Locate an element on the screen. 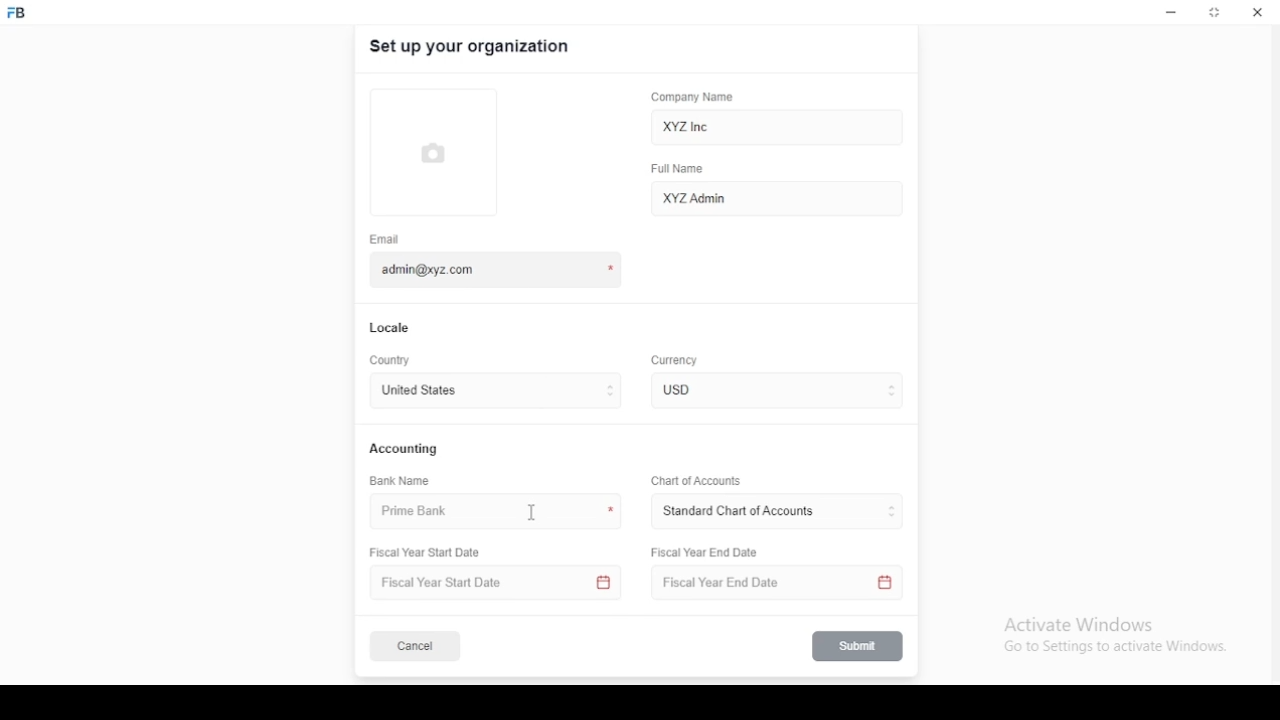 The image size is (1280, 720). accounting is located at coordinates (405, 448).